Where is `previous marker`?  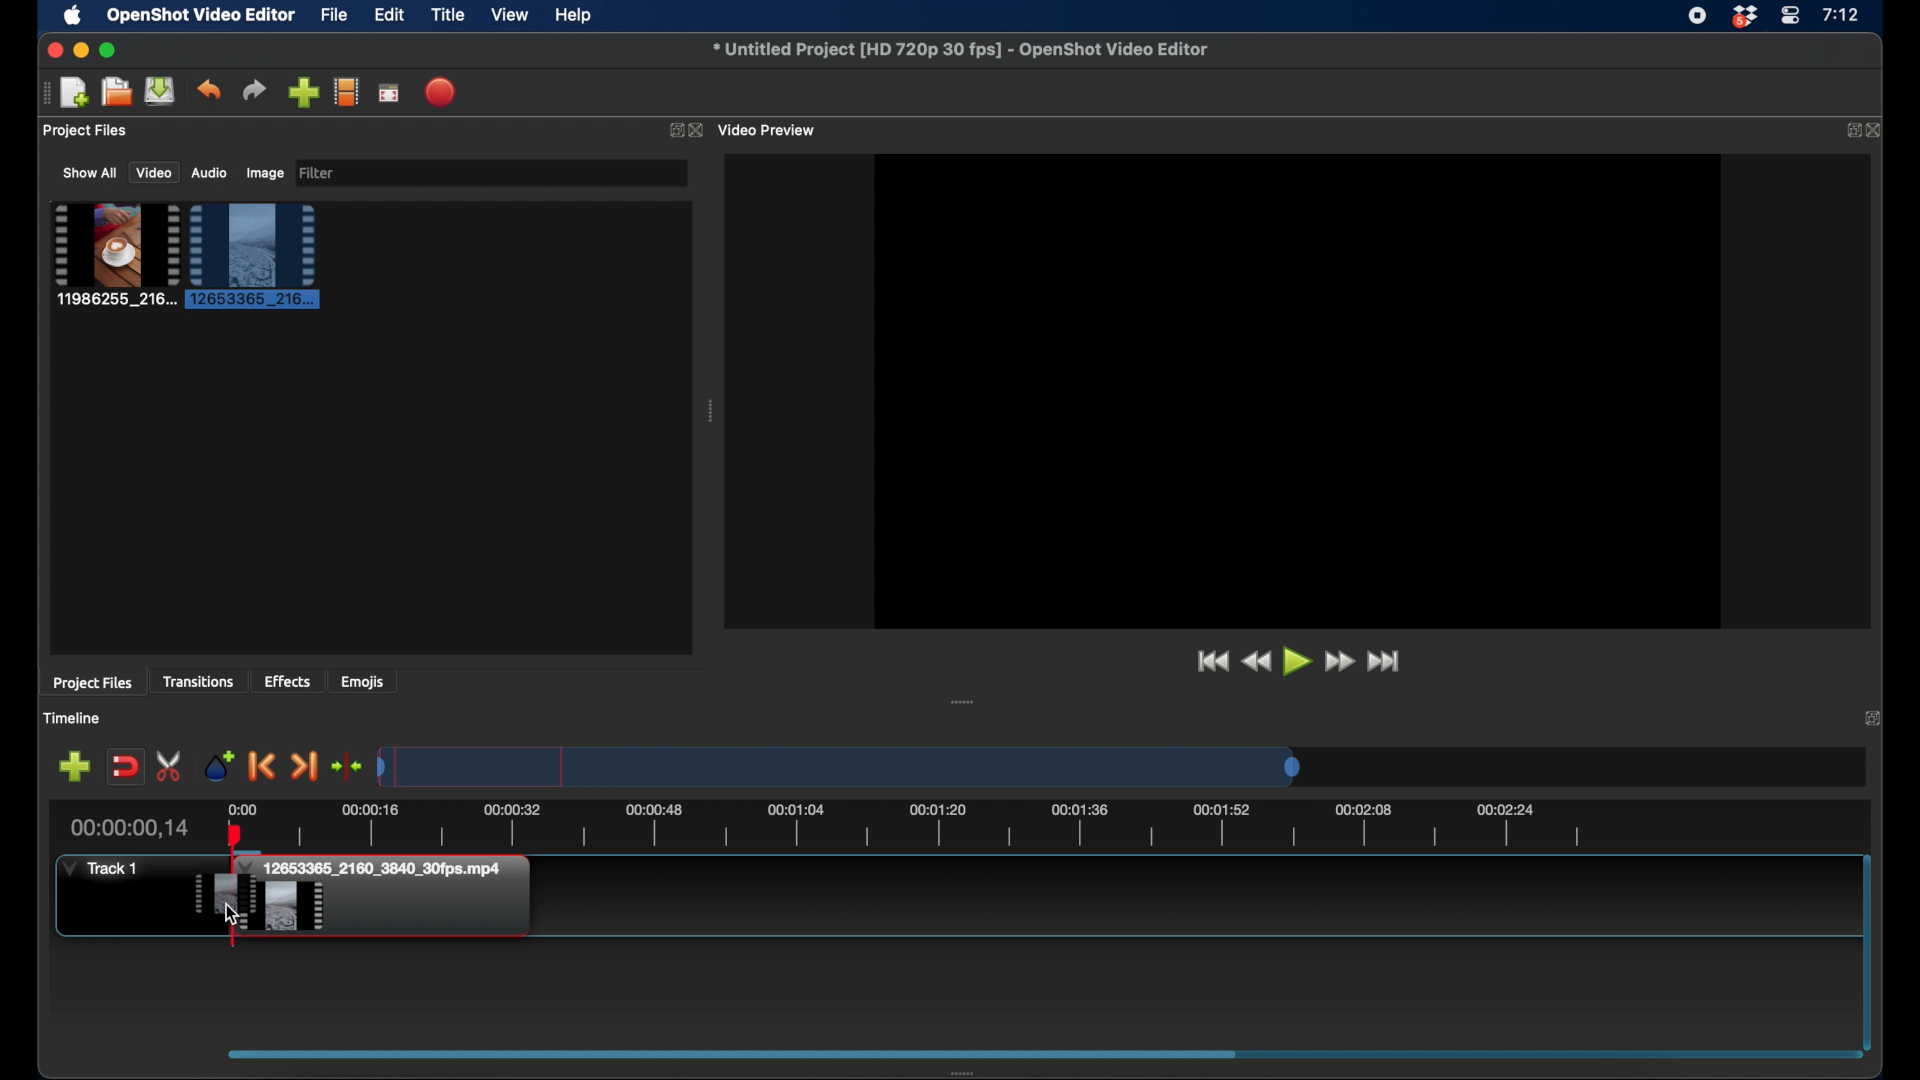
previous marker is located at coordinates (263, 766).